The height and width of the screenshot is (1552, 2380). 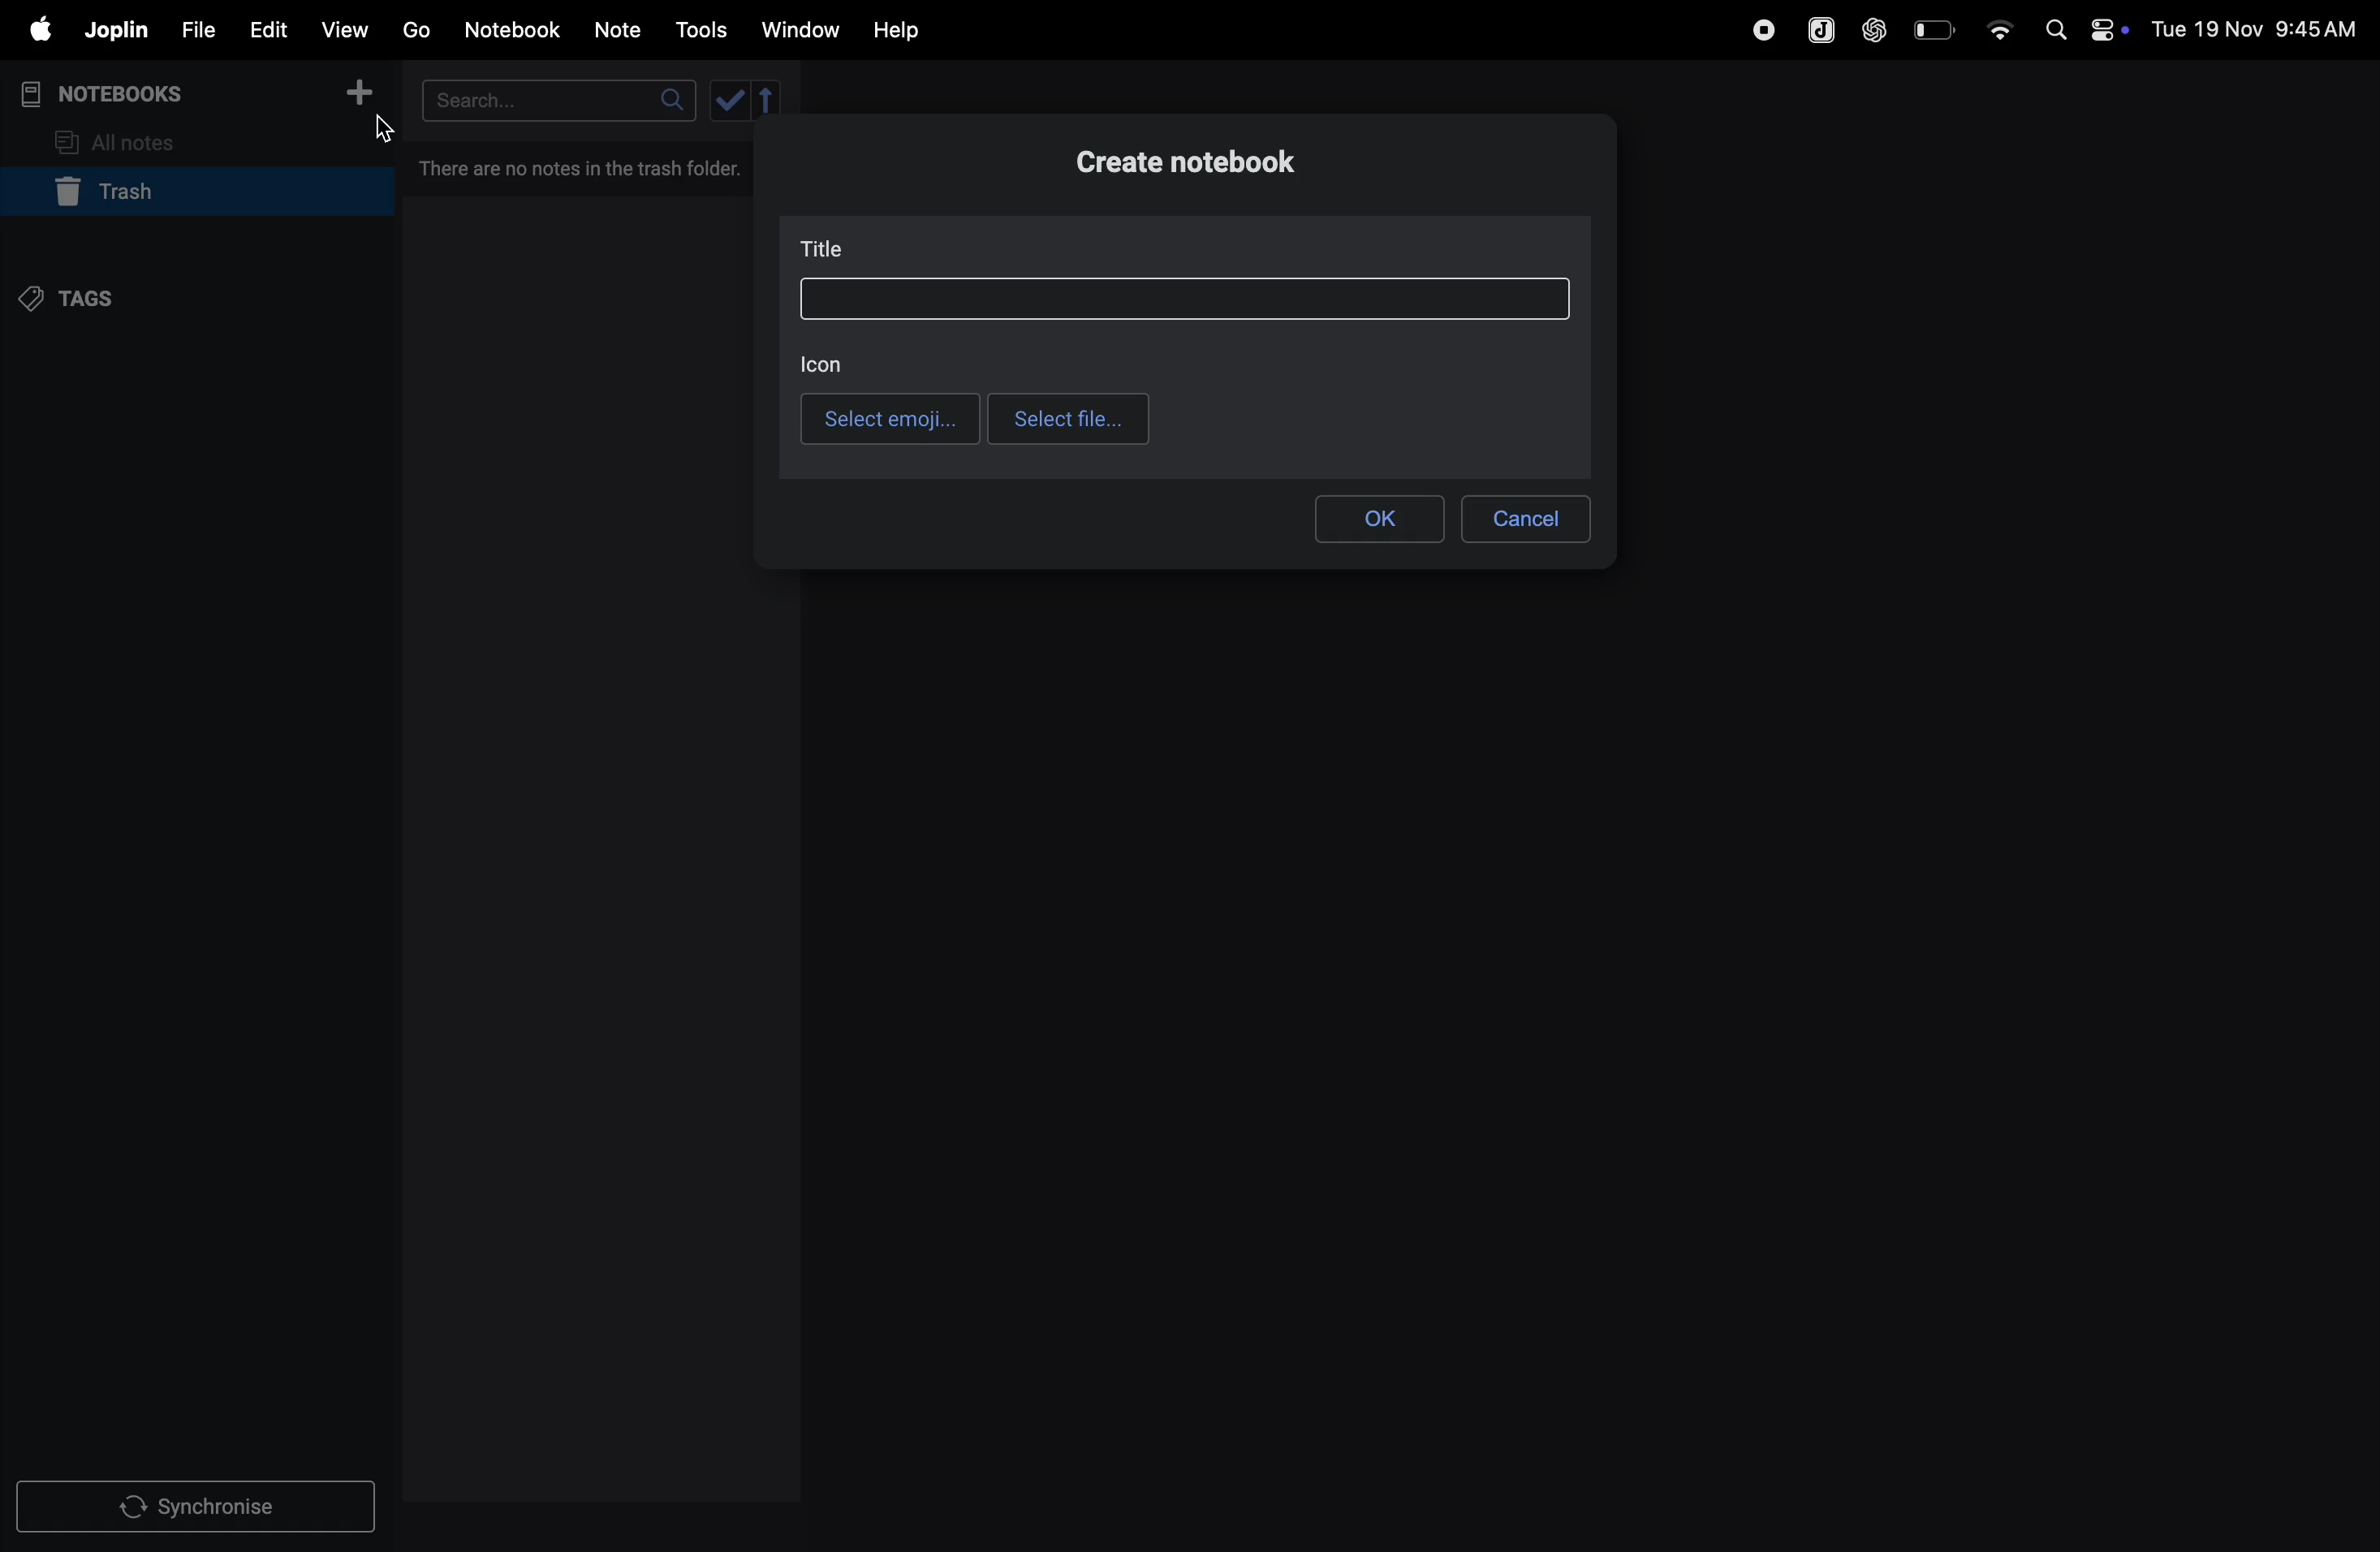 I want to click on edit, so click(x=265, y=29).